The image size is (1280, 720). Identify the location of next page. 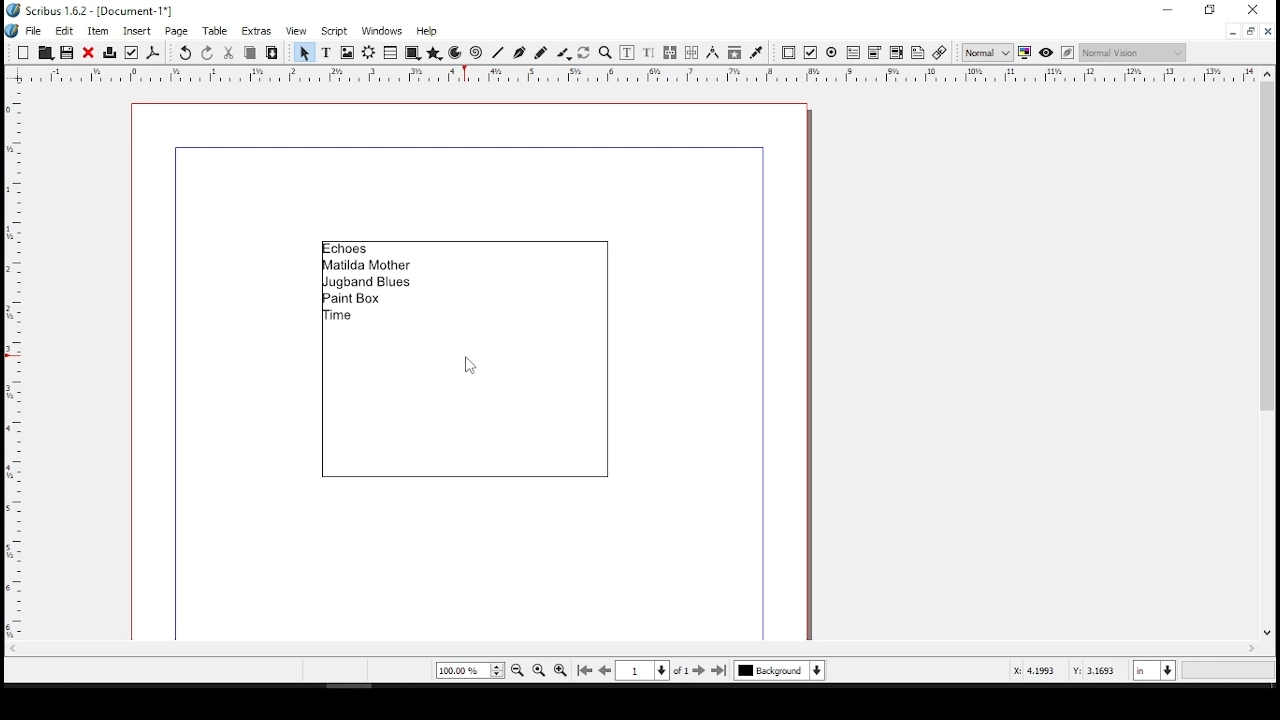
(699, 670).